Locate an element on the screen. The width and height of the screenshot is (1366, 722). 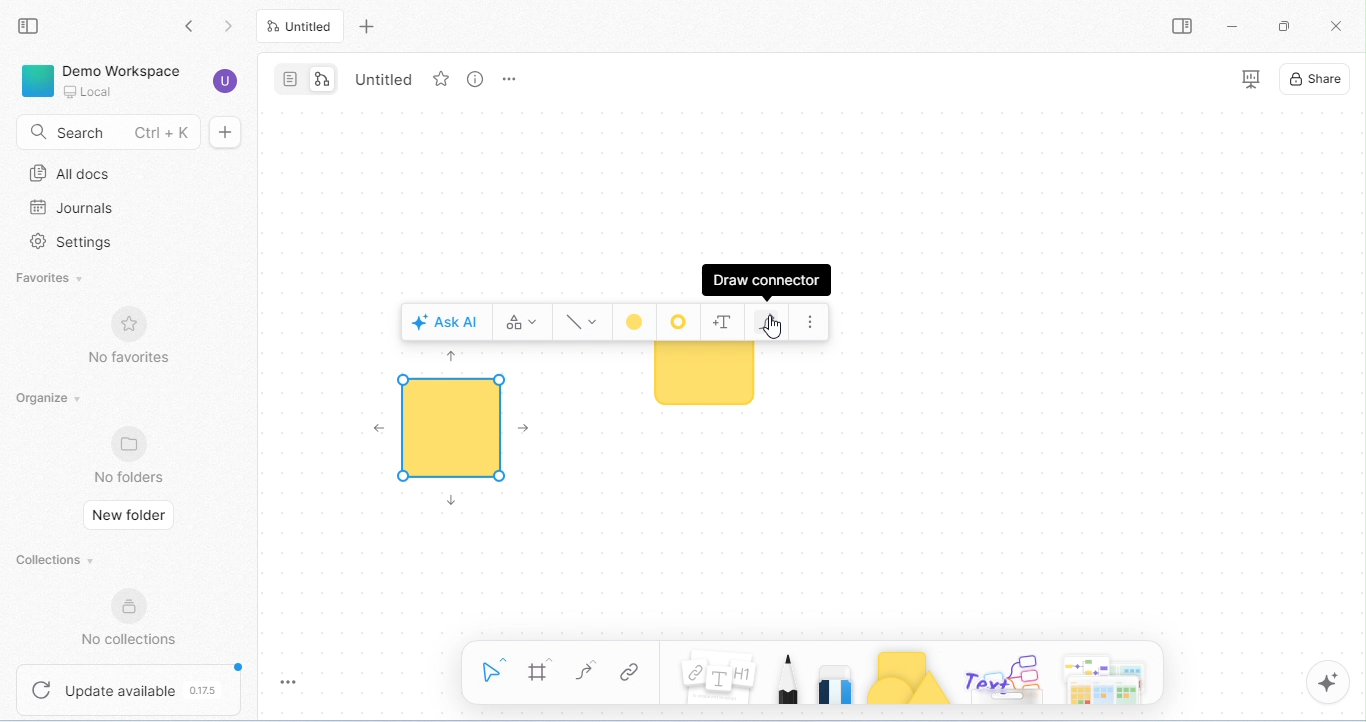
curve is located at coordinates (587, 671).